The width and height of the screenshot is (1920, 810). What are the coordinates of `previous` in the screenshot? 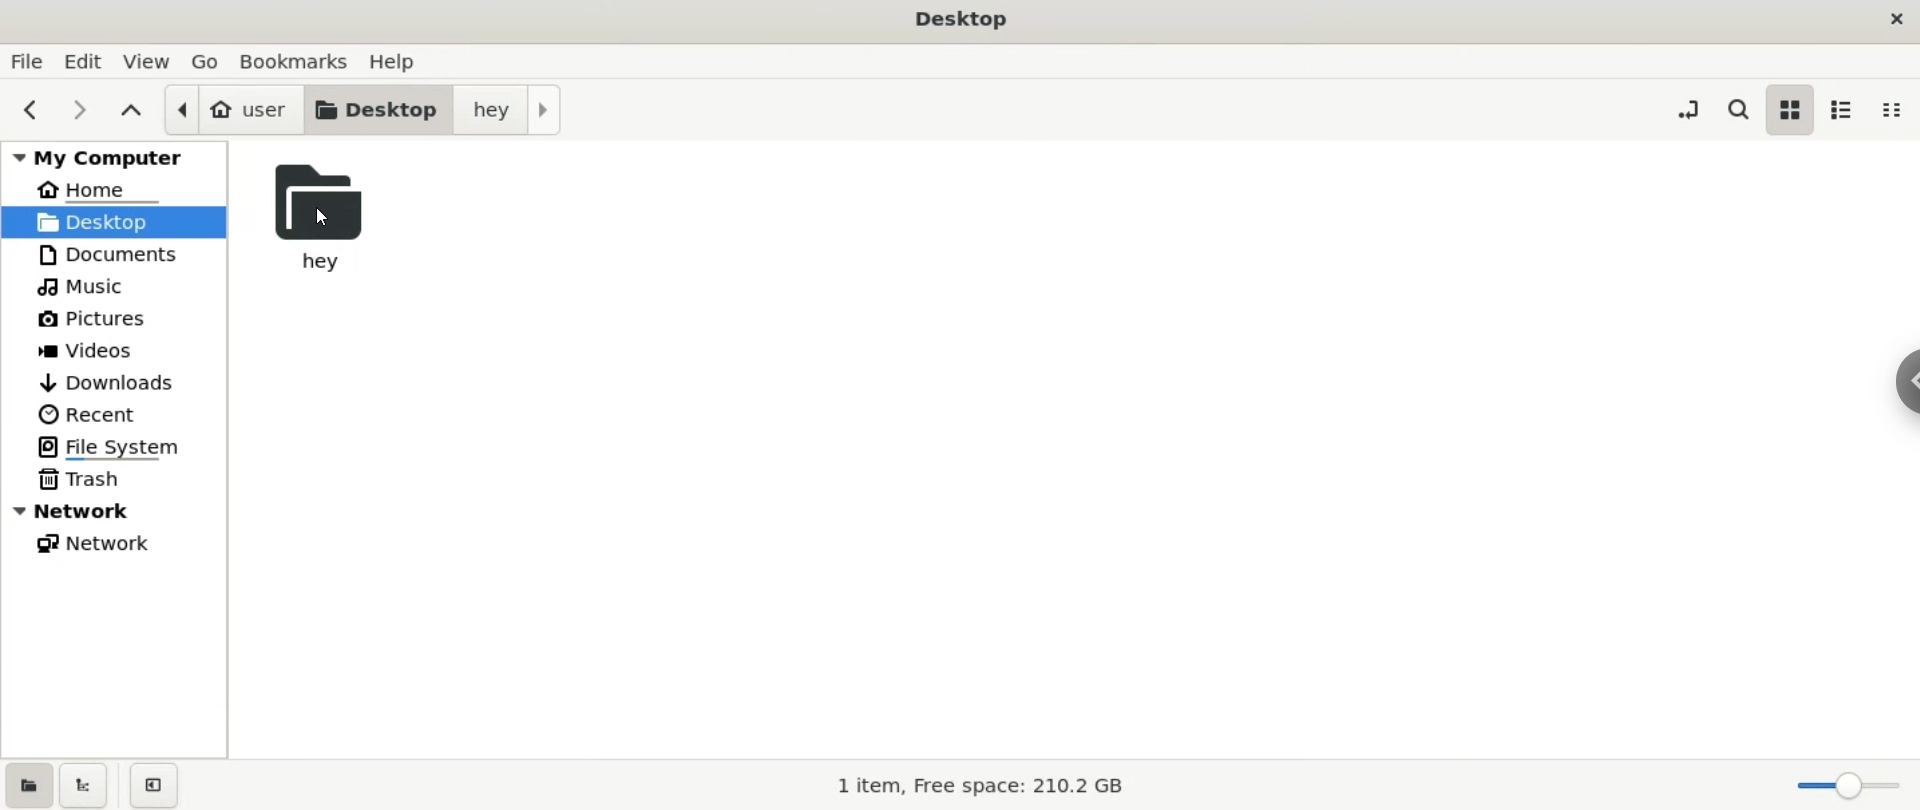 It's located at (30, 111).